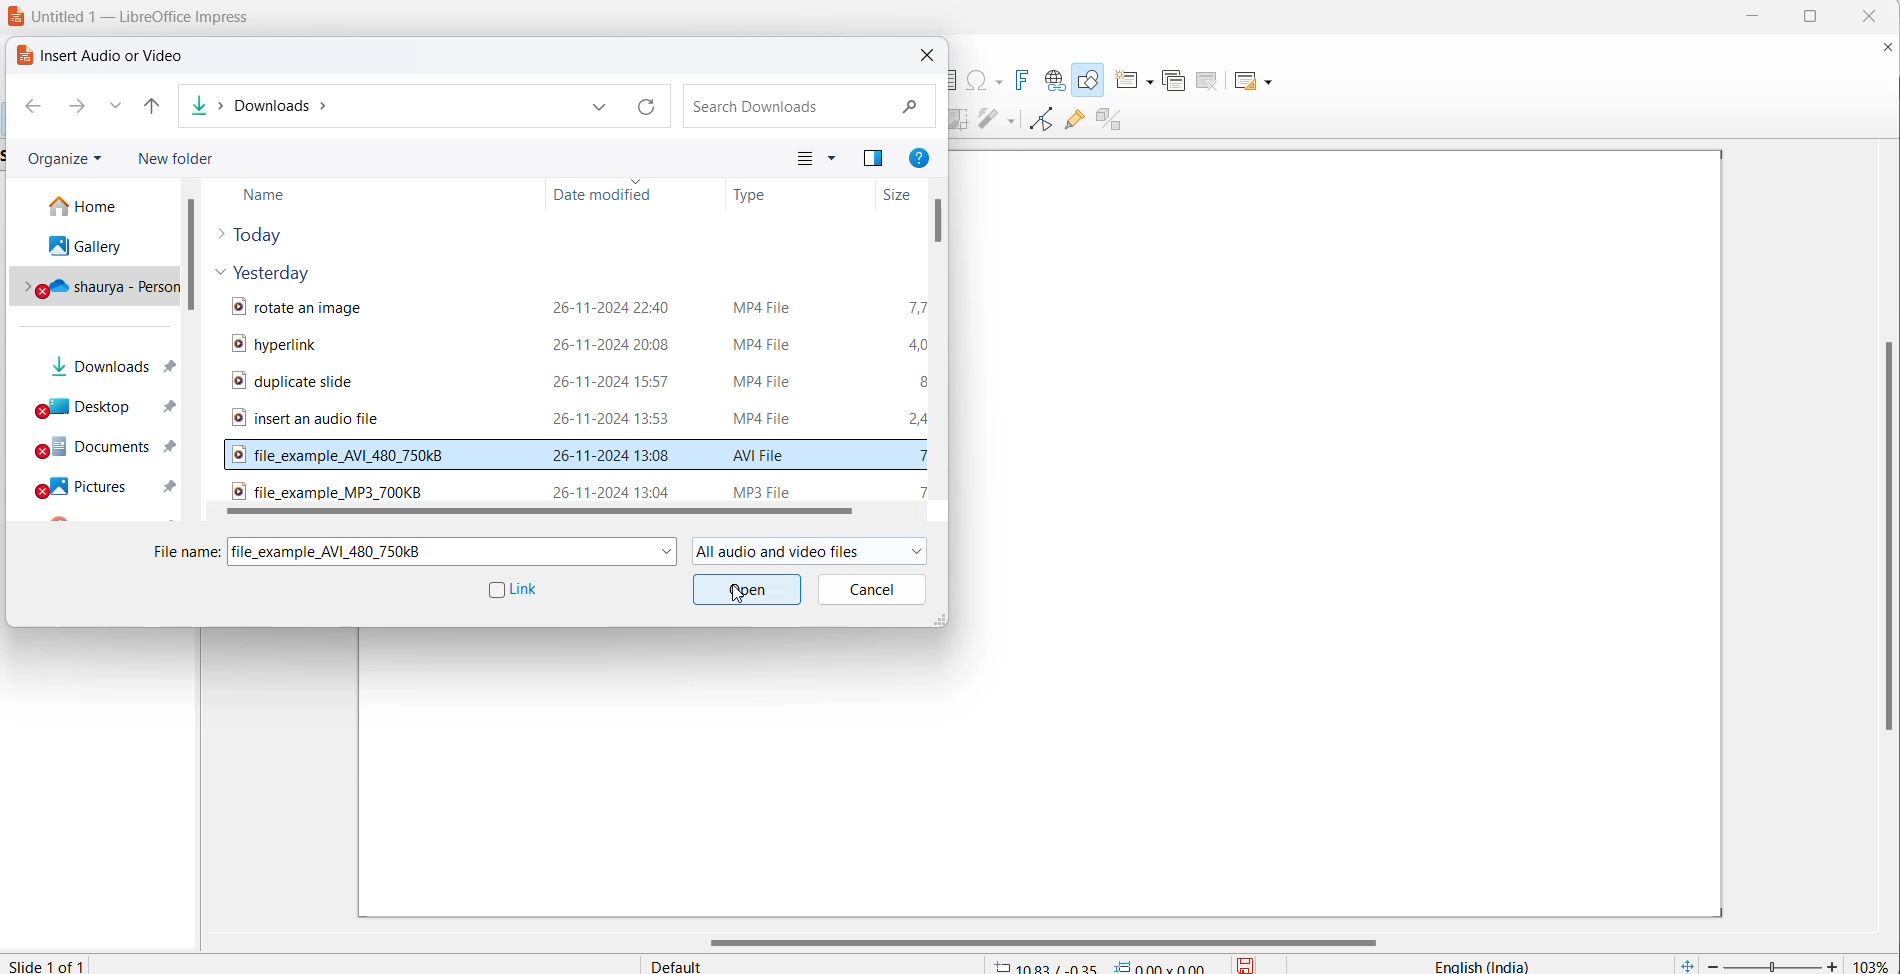  I want to click on new slide options, so click(1153, 81).